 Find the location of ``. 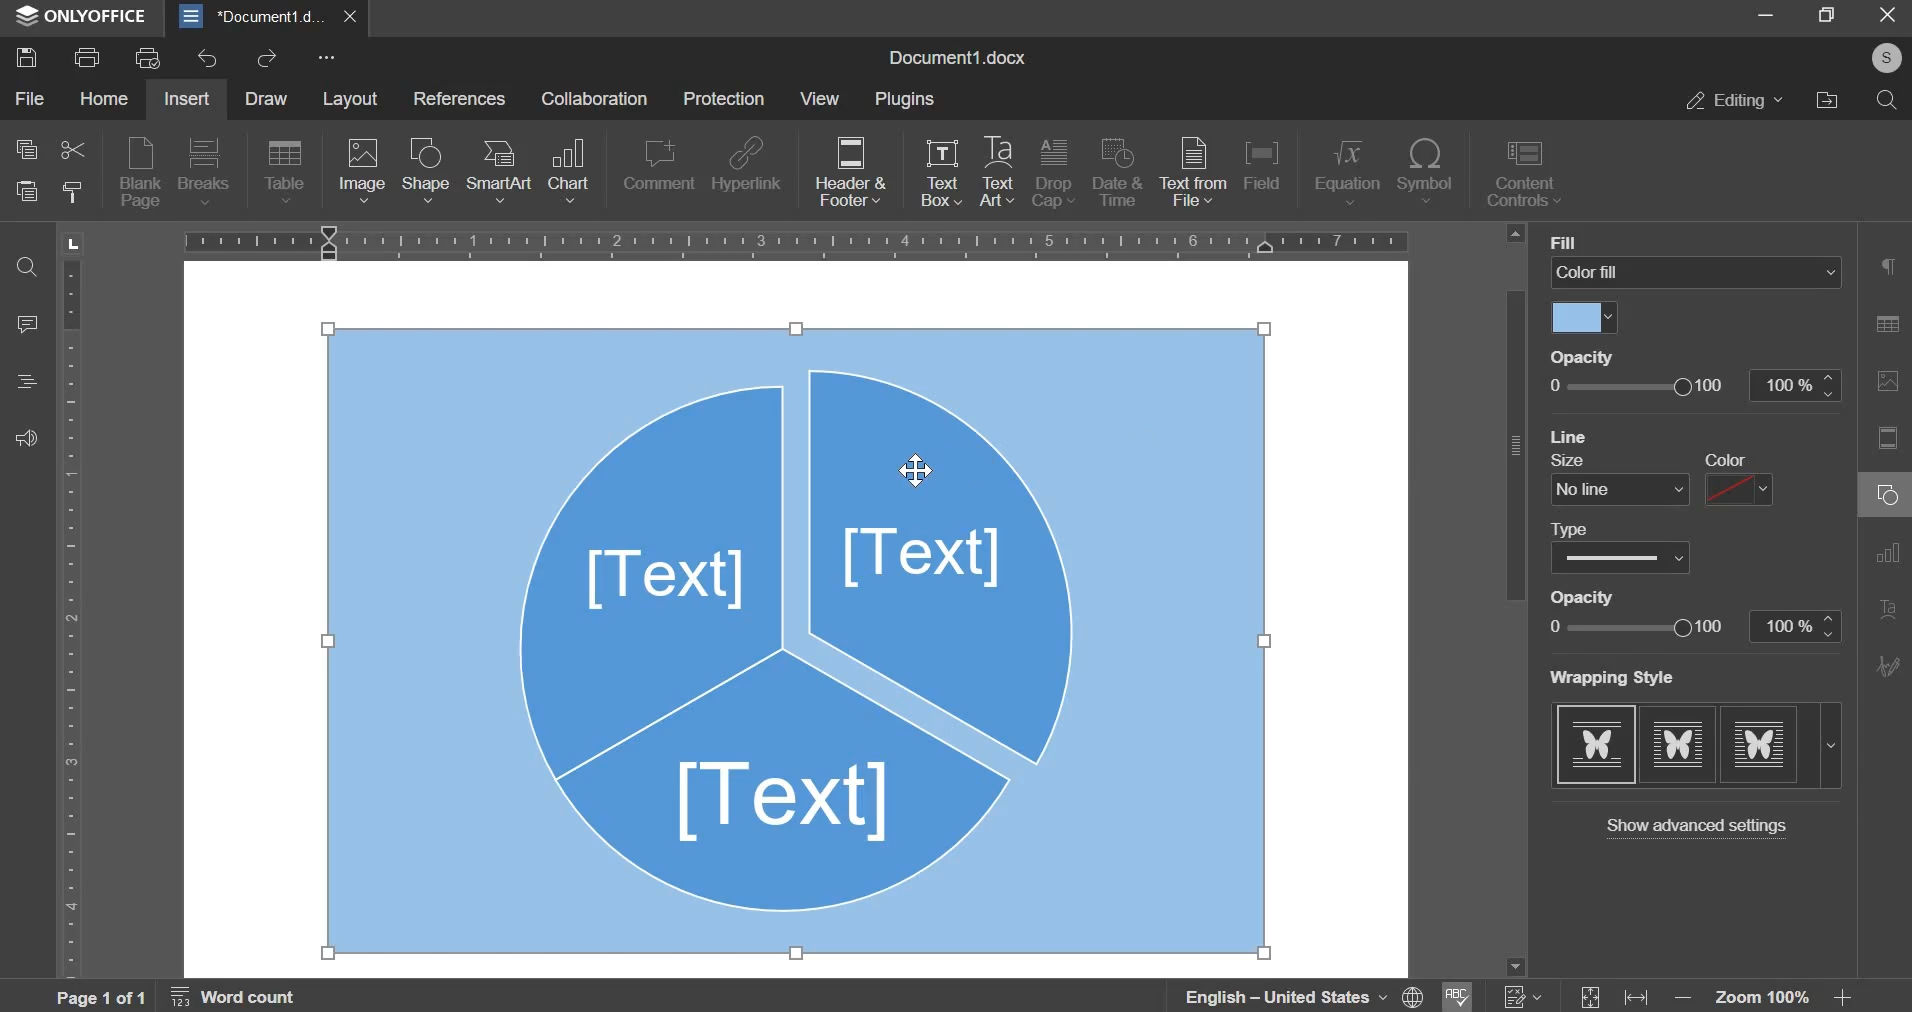

 is located at coordinates (1574, 436).